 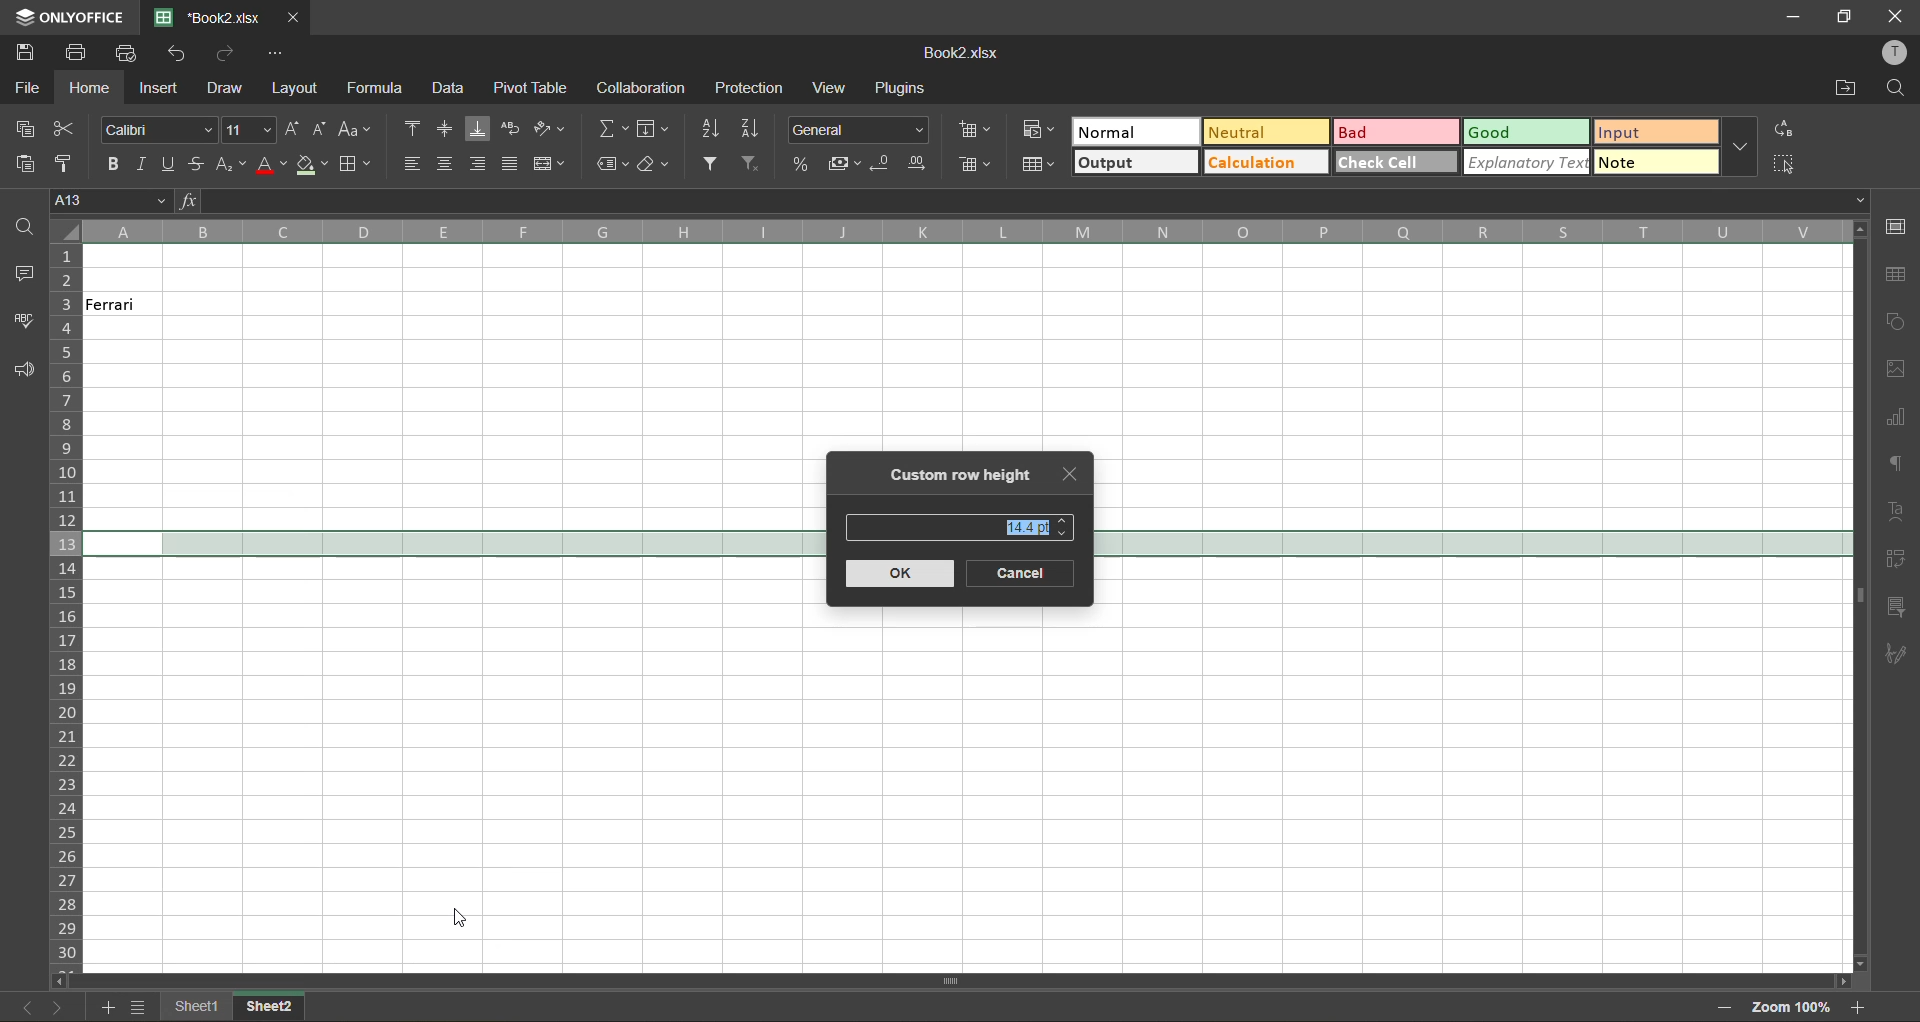 What do you see at coordinates (847, 166) in the screenshot?
I see `accounting` at bounding box center [847, 166].